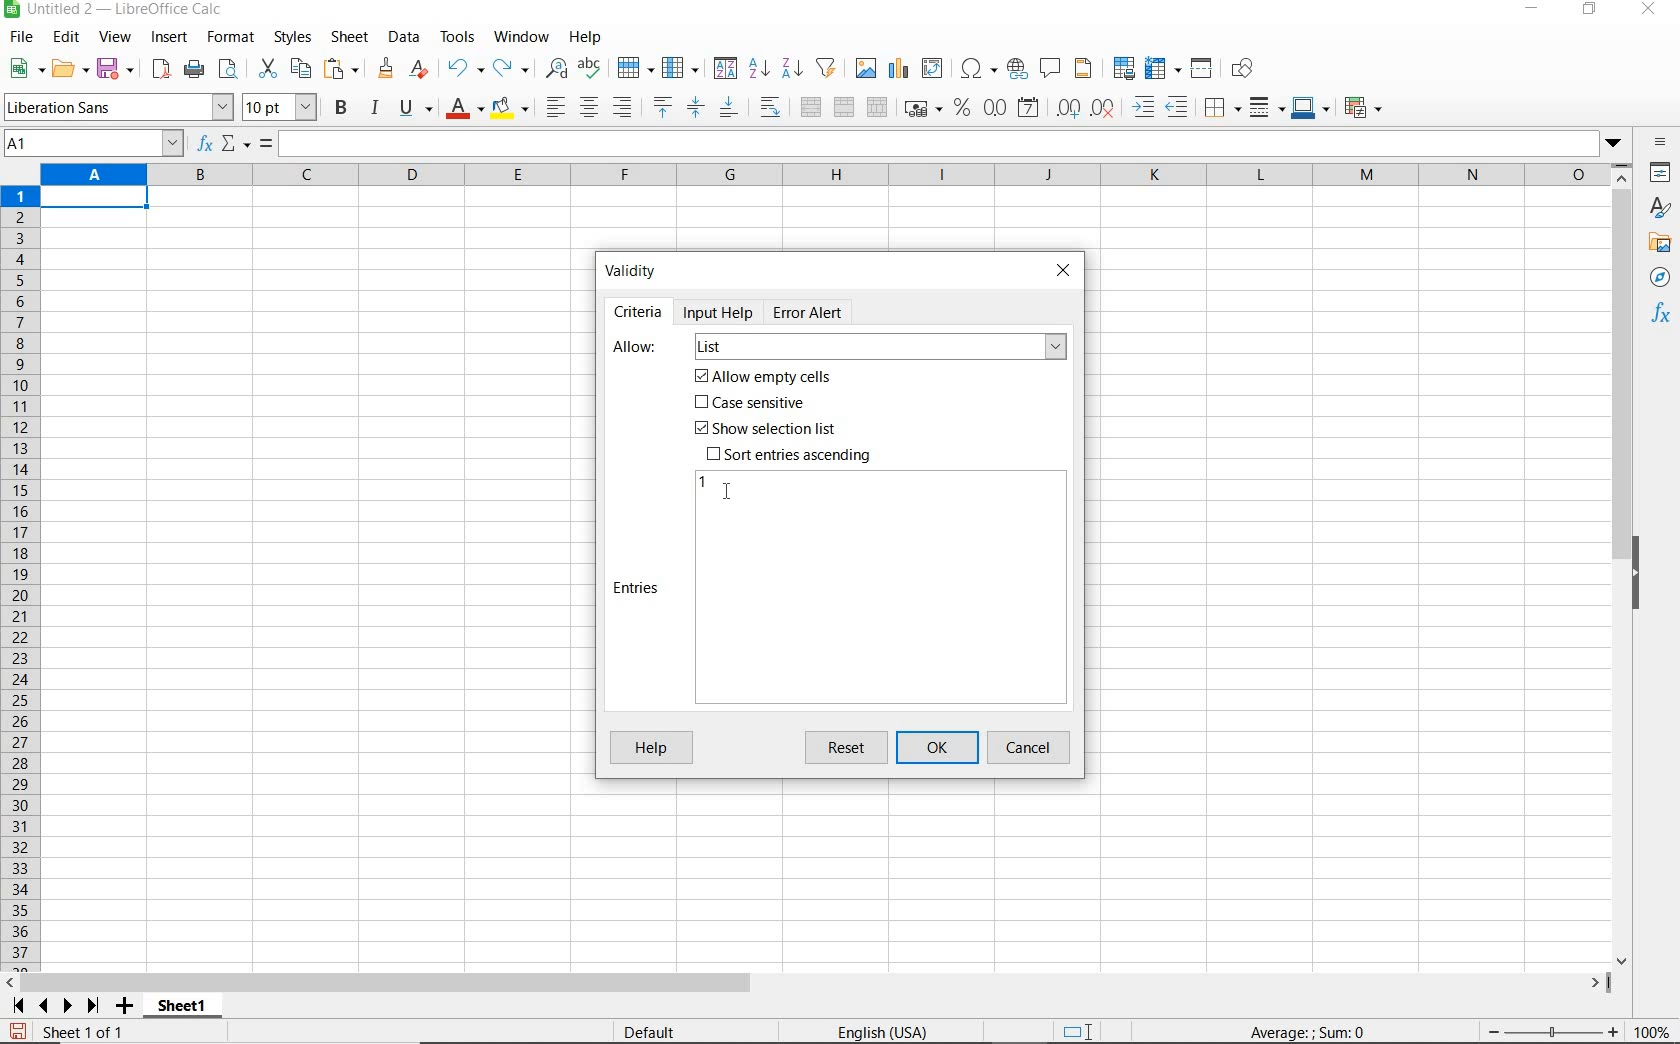 The width and height of the screenshot is (1680, 1044). I want to click on insert chart, so click(899, 69).